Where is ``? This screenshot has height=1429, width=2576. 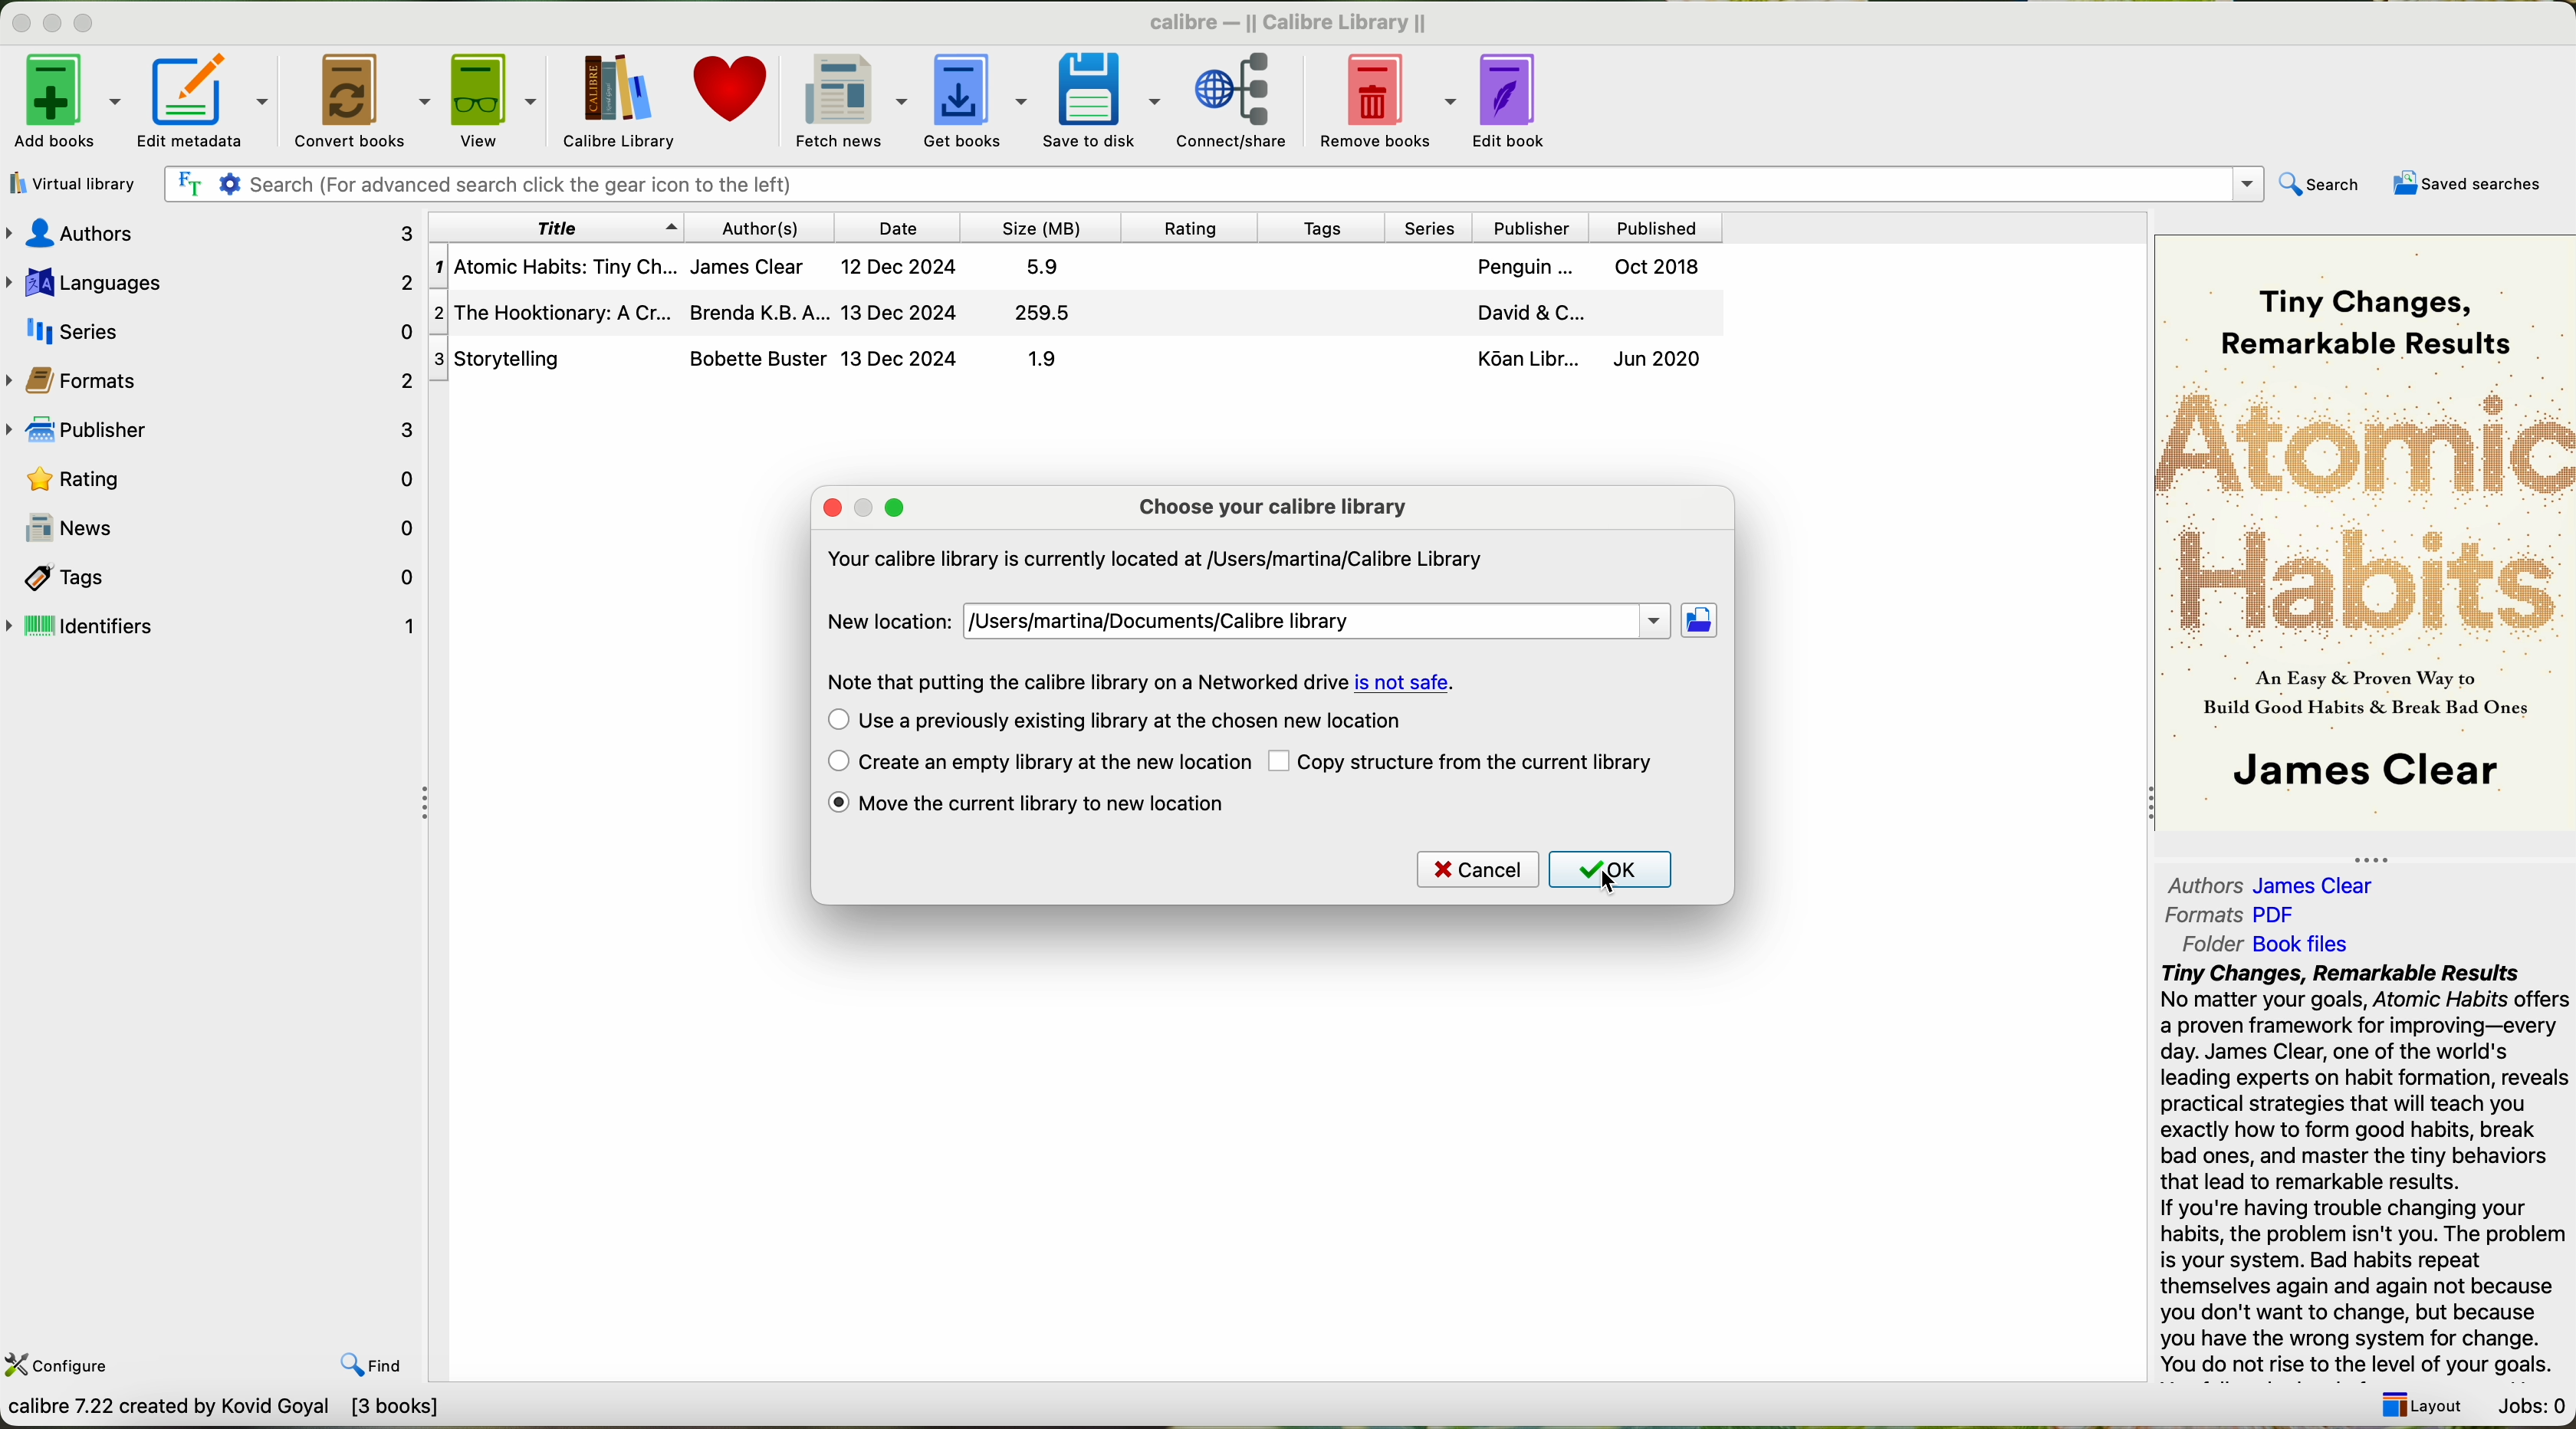
 is located at coordinates (1535, 225).